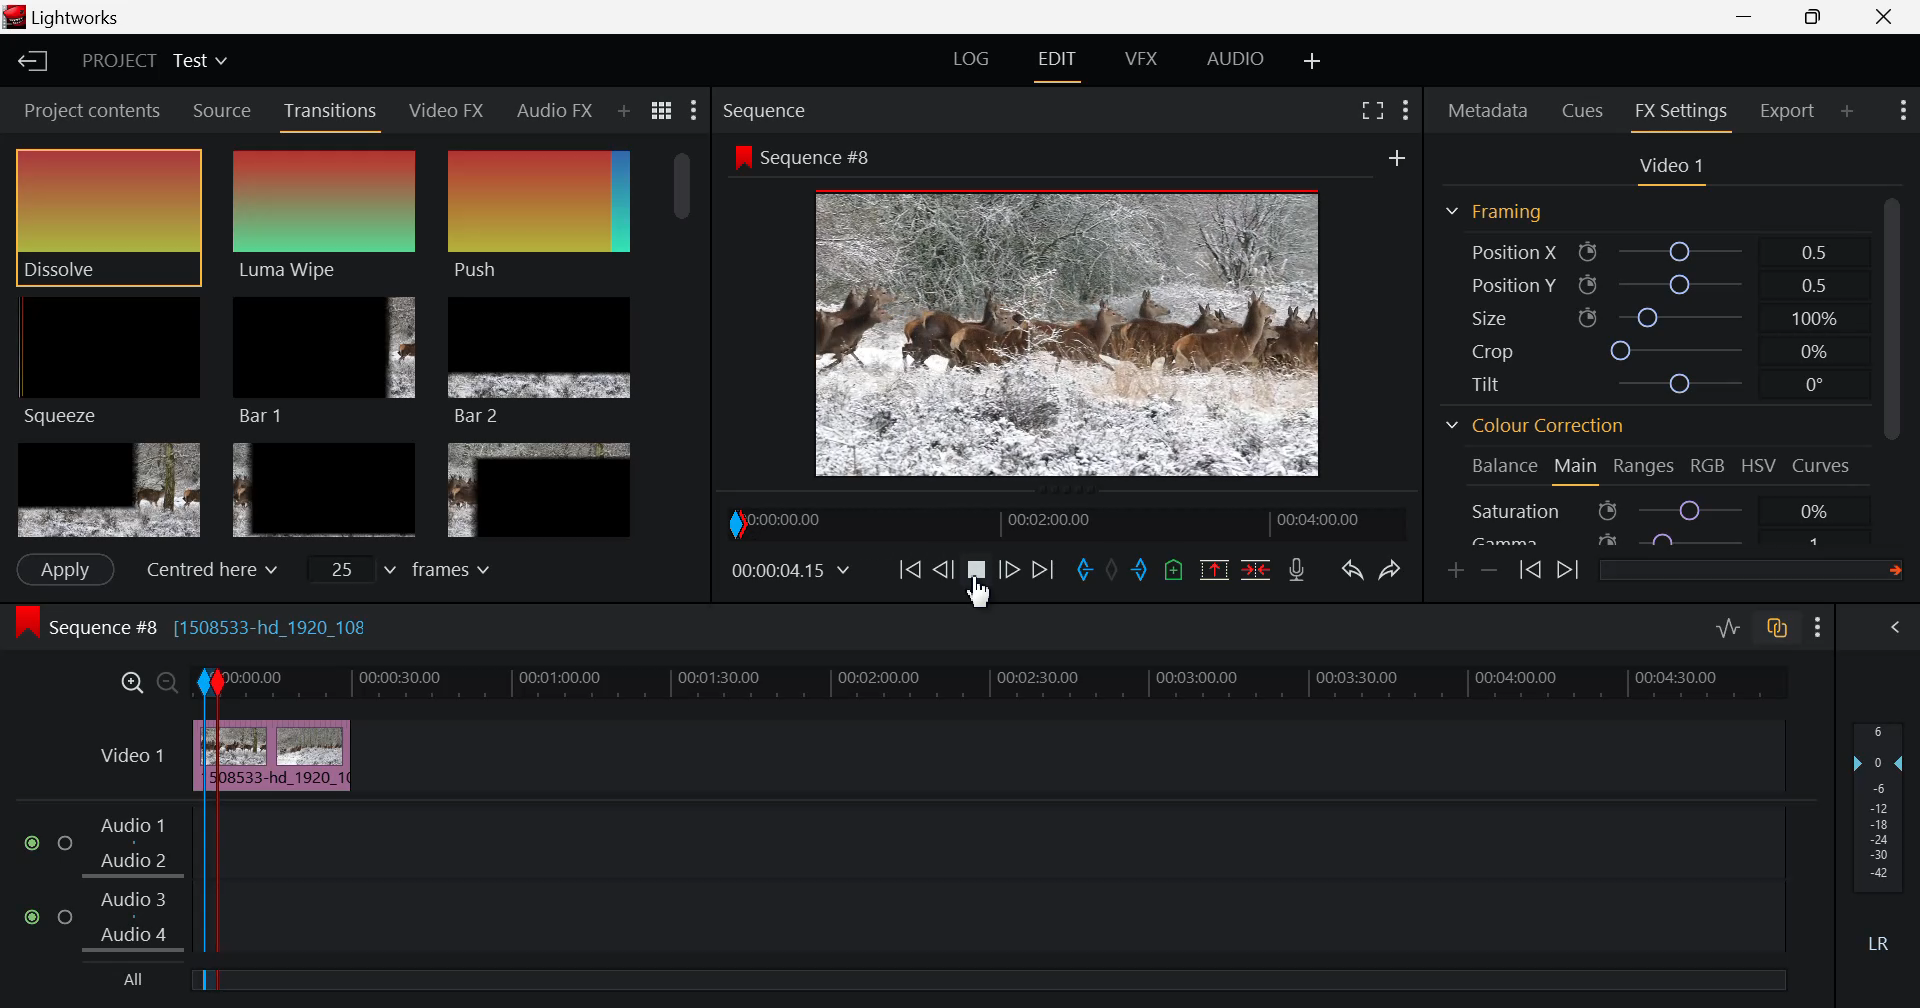 The image size is (1920, 1008). Describe the element at coordinates (1778, 628) in the screenshot. I see `Toggle auto track sync` at that location.